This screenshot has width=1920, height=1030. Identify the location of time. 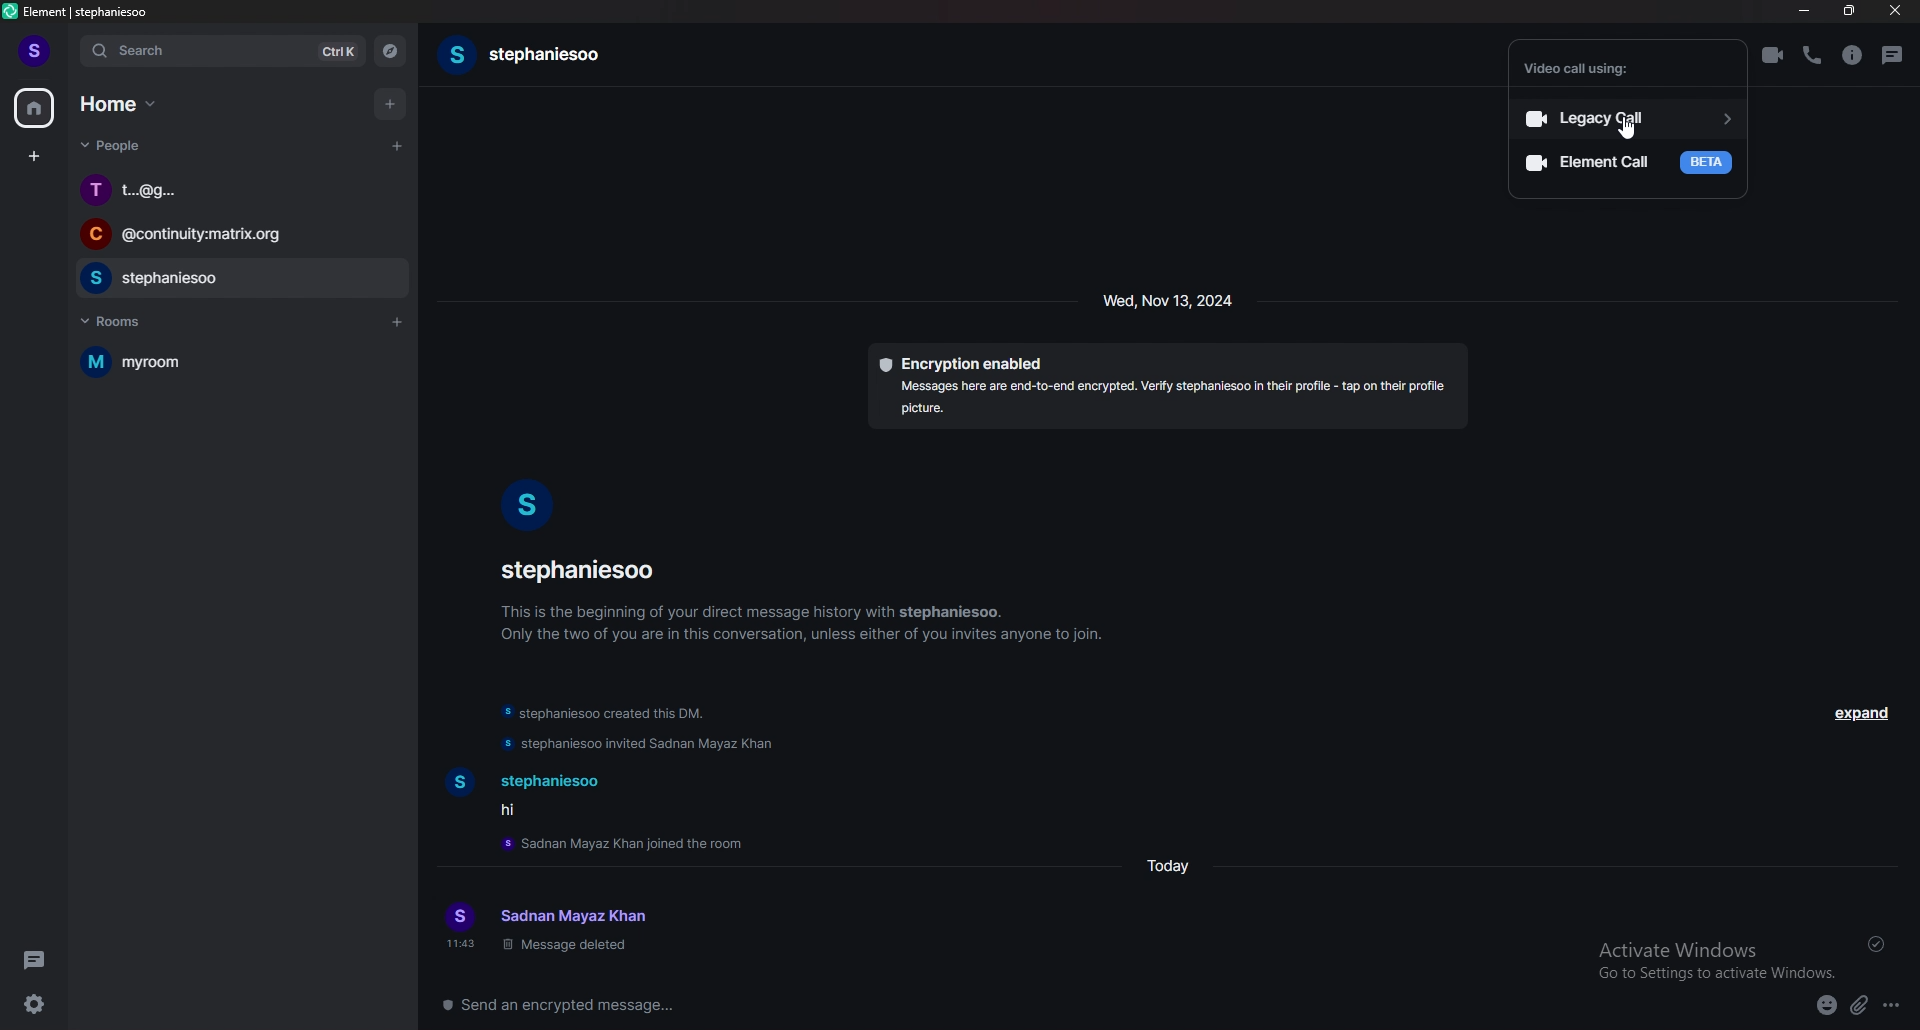
(1171, 299).